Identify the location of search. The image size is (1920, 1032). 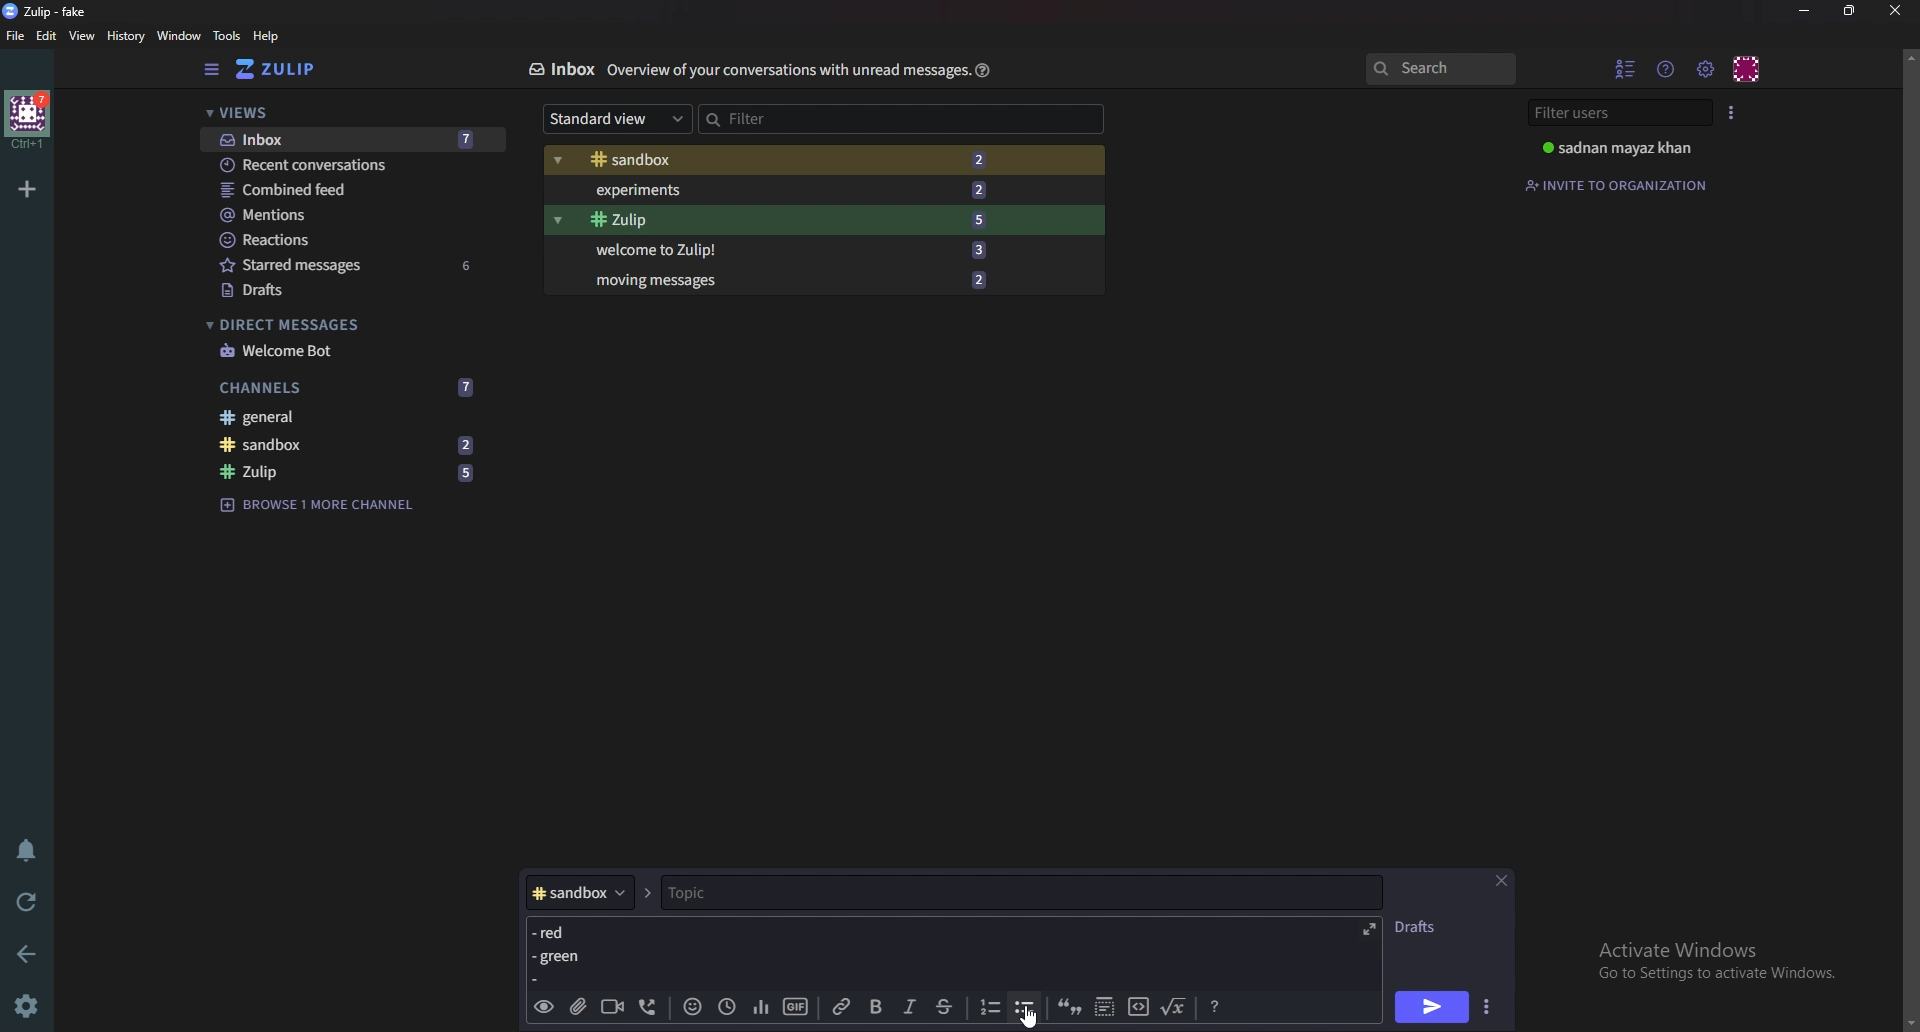
(1439, 68).